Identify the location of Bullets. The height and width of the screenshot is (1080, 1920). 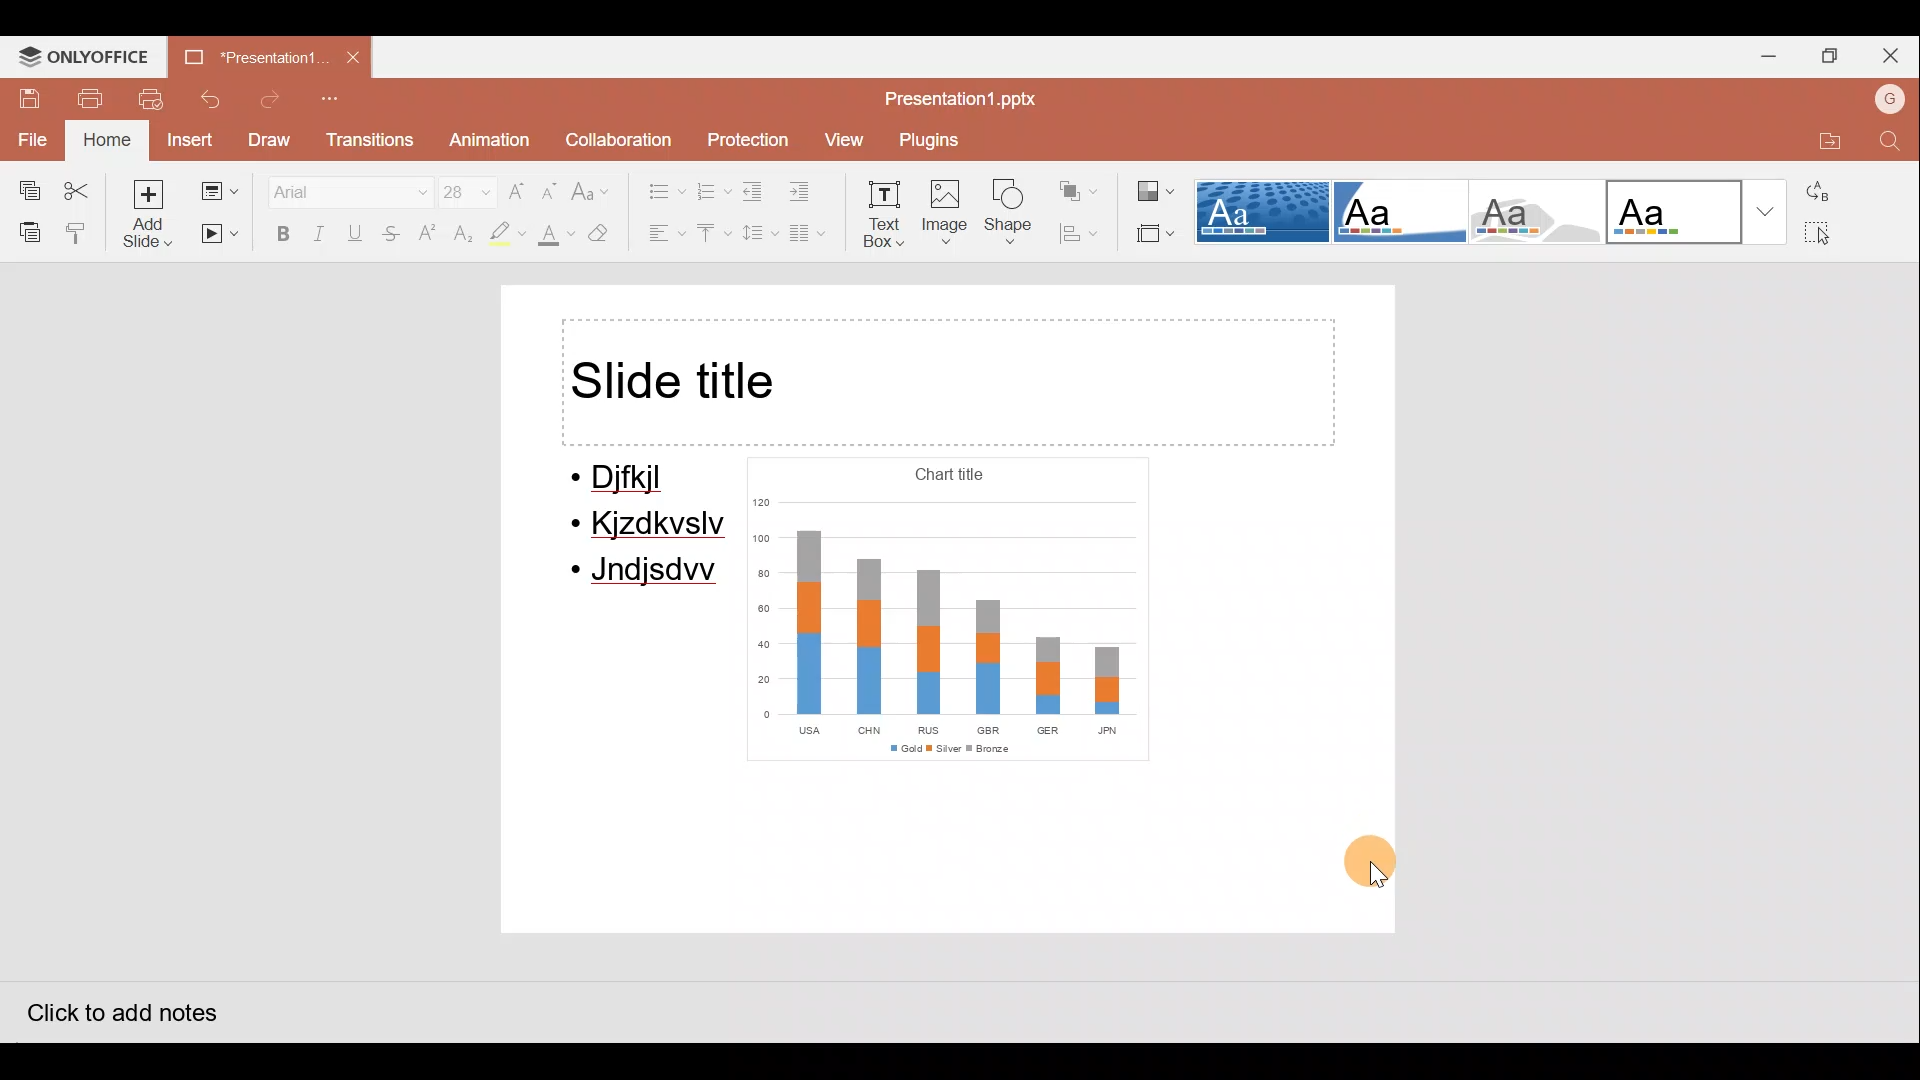
(658, 187).